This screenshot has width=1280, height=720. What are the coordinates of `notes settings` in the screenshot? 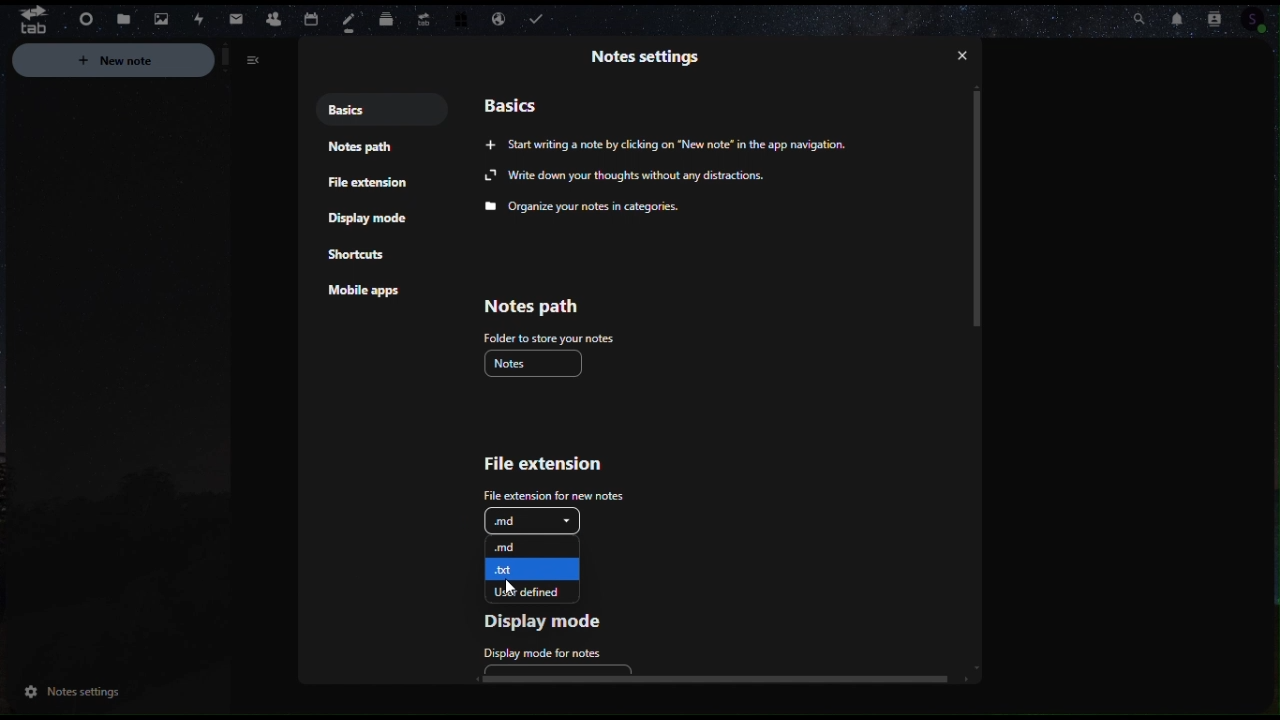 It's located at (69, 694).